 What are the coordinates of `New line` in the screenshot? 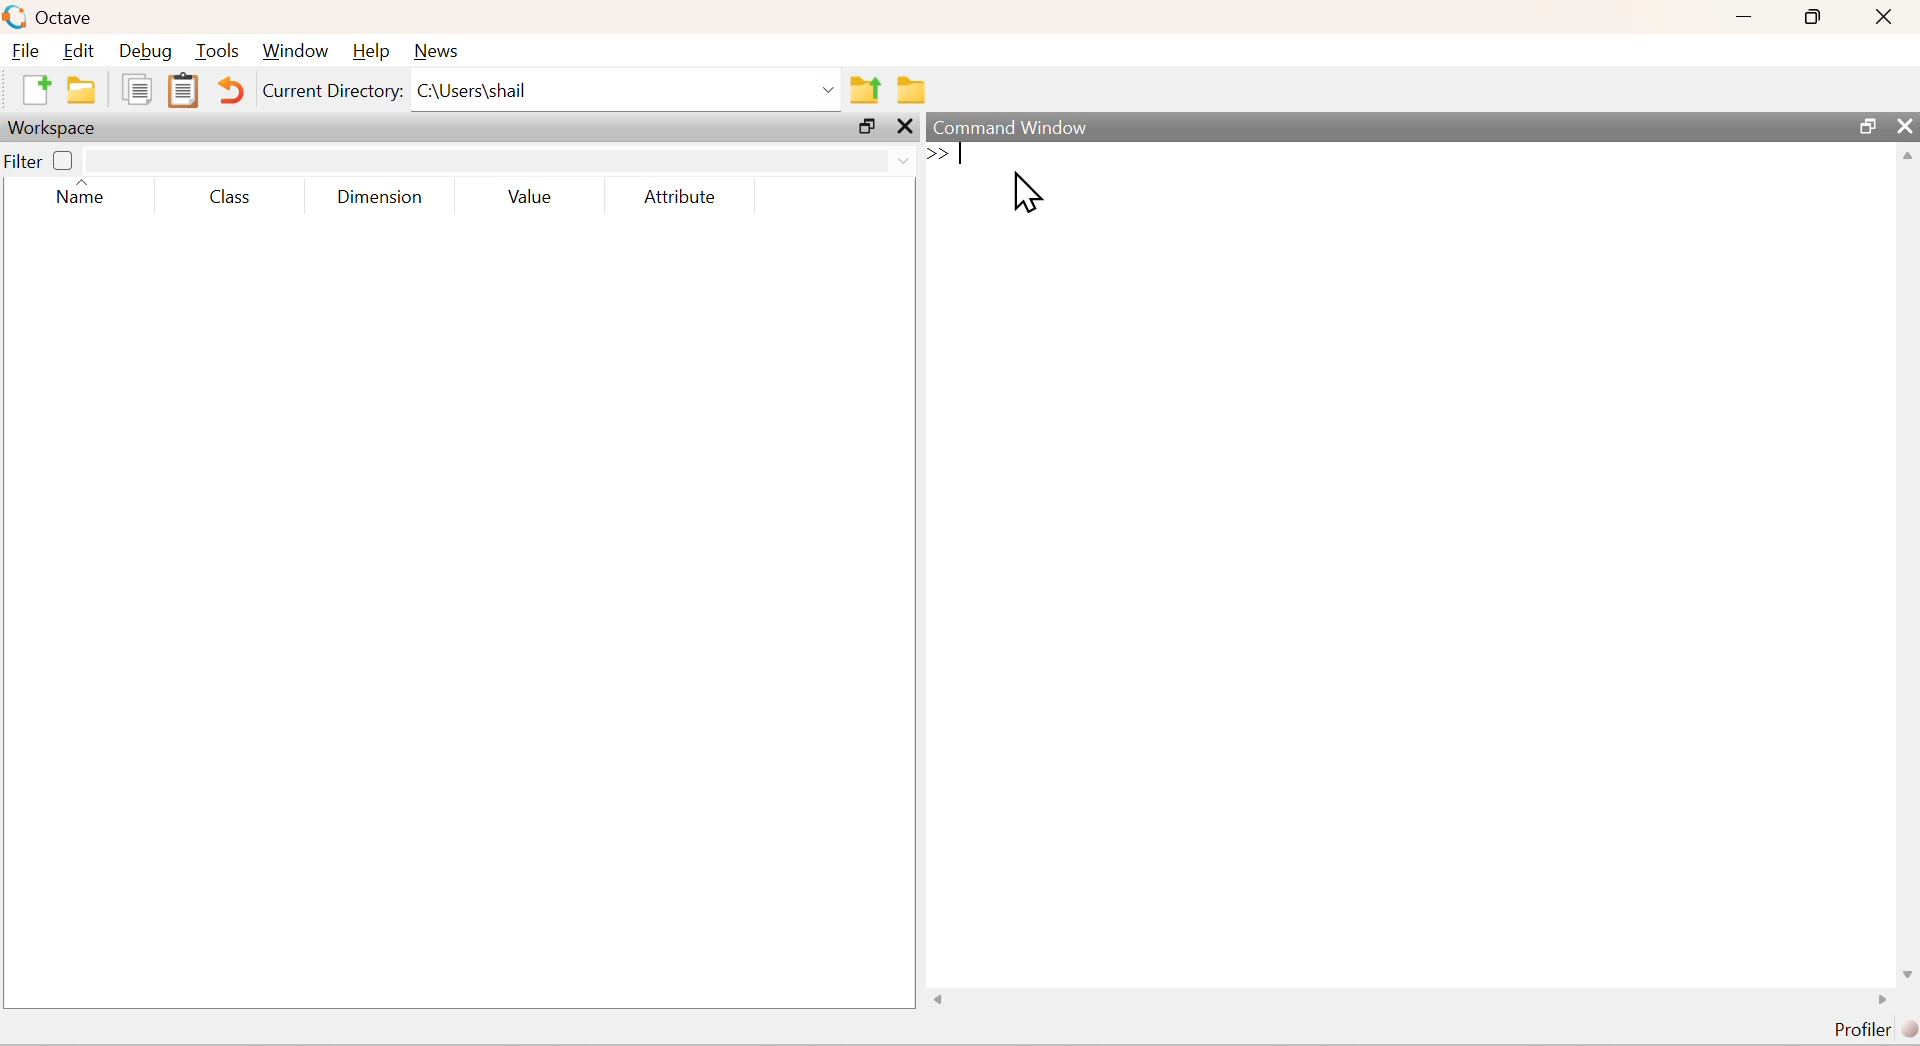 It's located at (935, 154).